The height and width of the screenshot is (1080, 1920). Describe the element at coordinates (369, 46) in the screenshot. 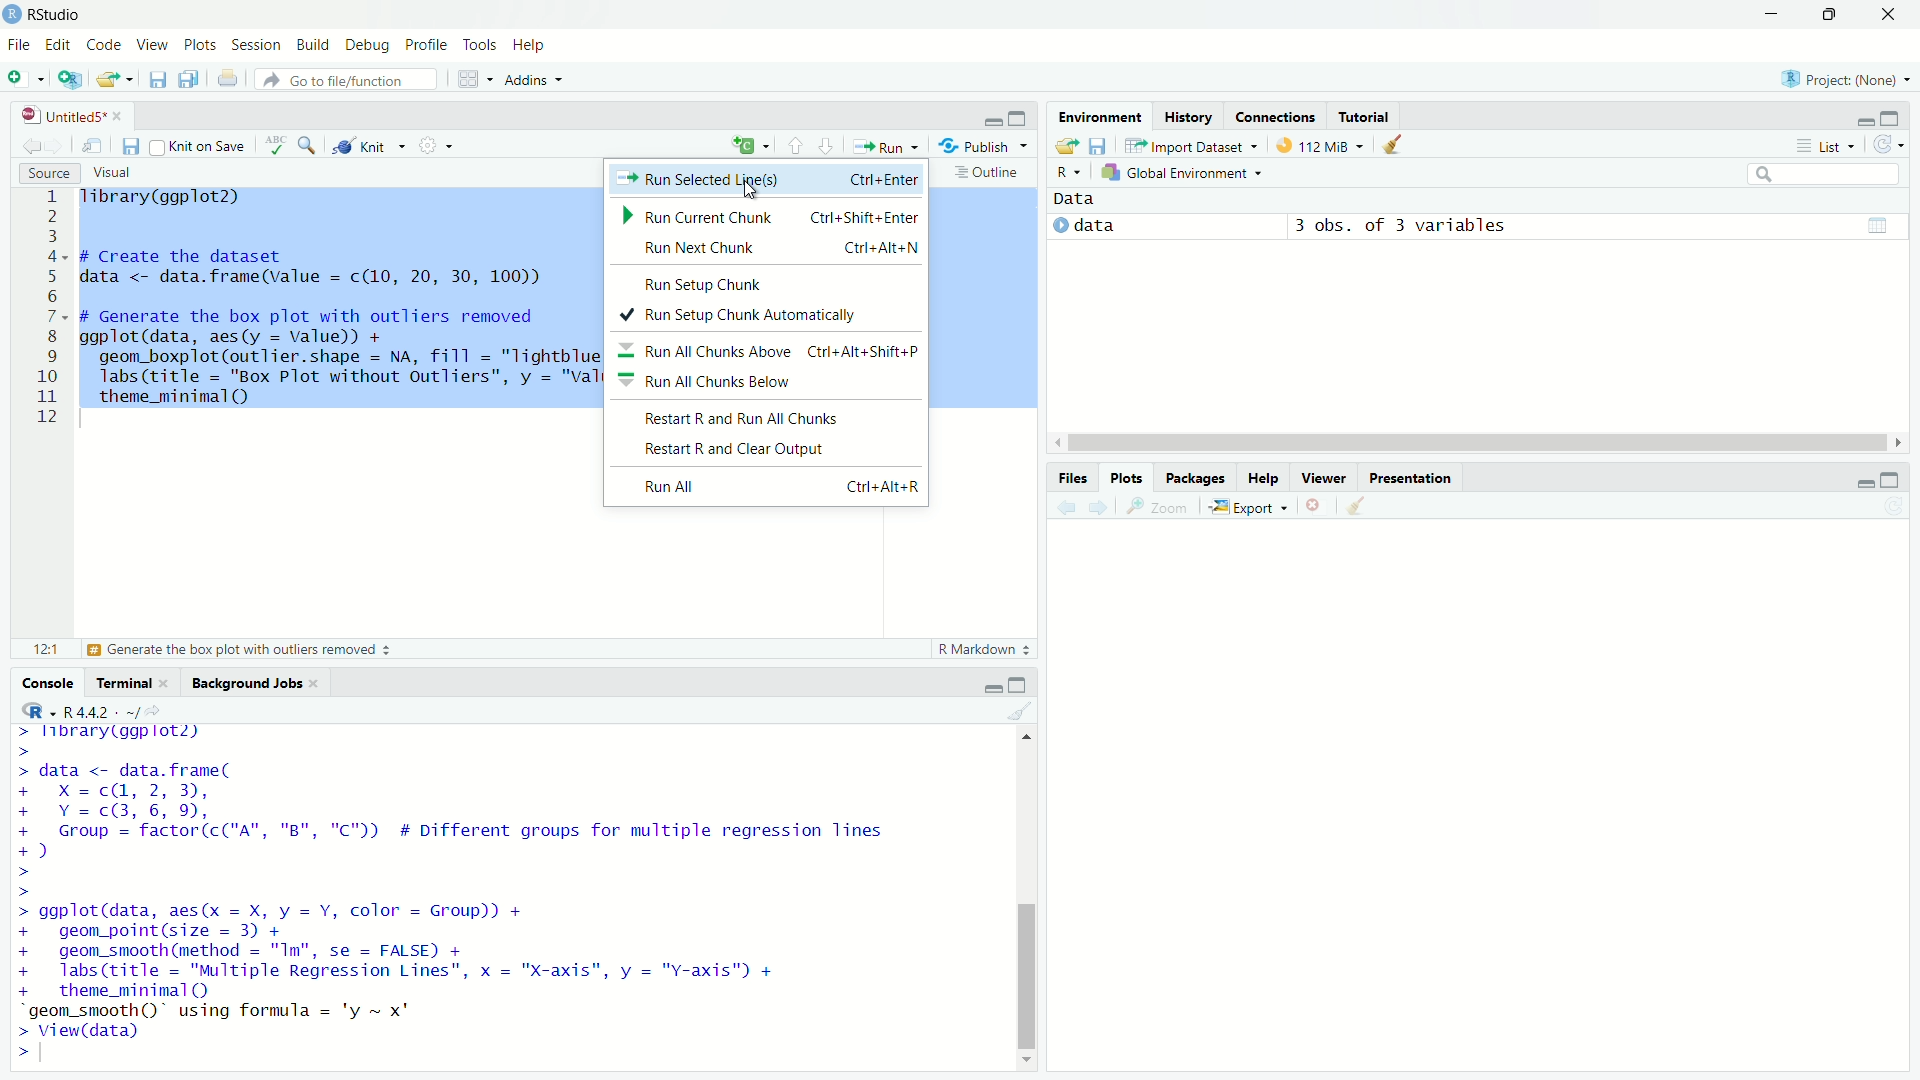

I see `I Debug` at that location.